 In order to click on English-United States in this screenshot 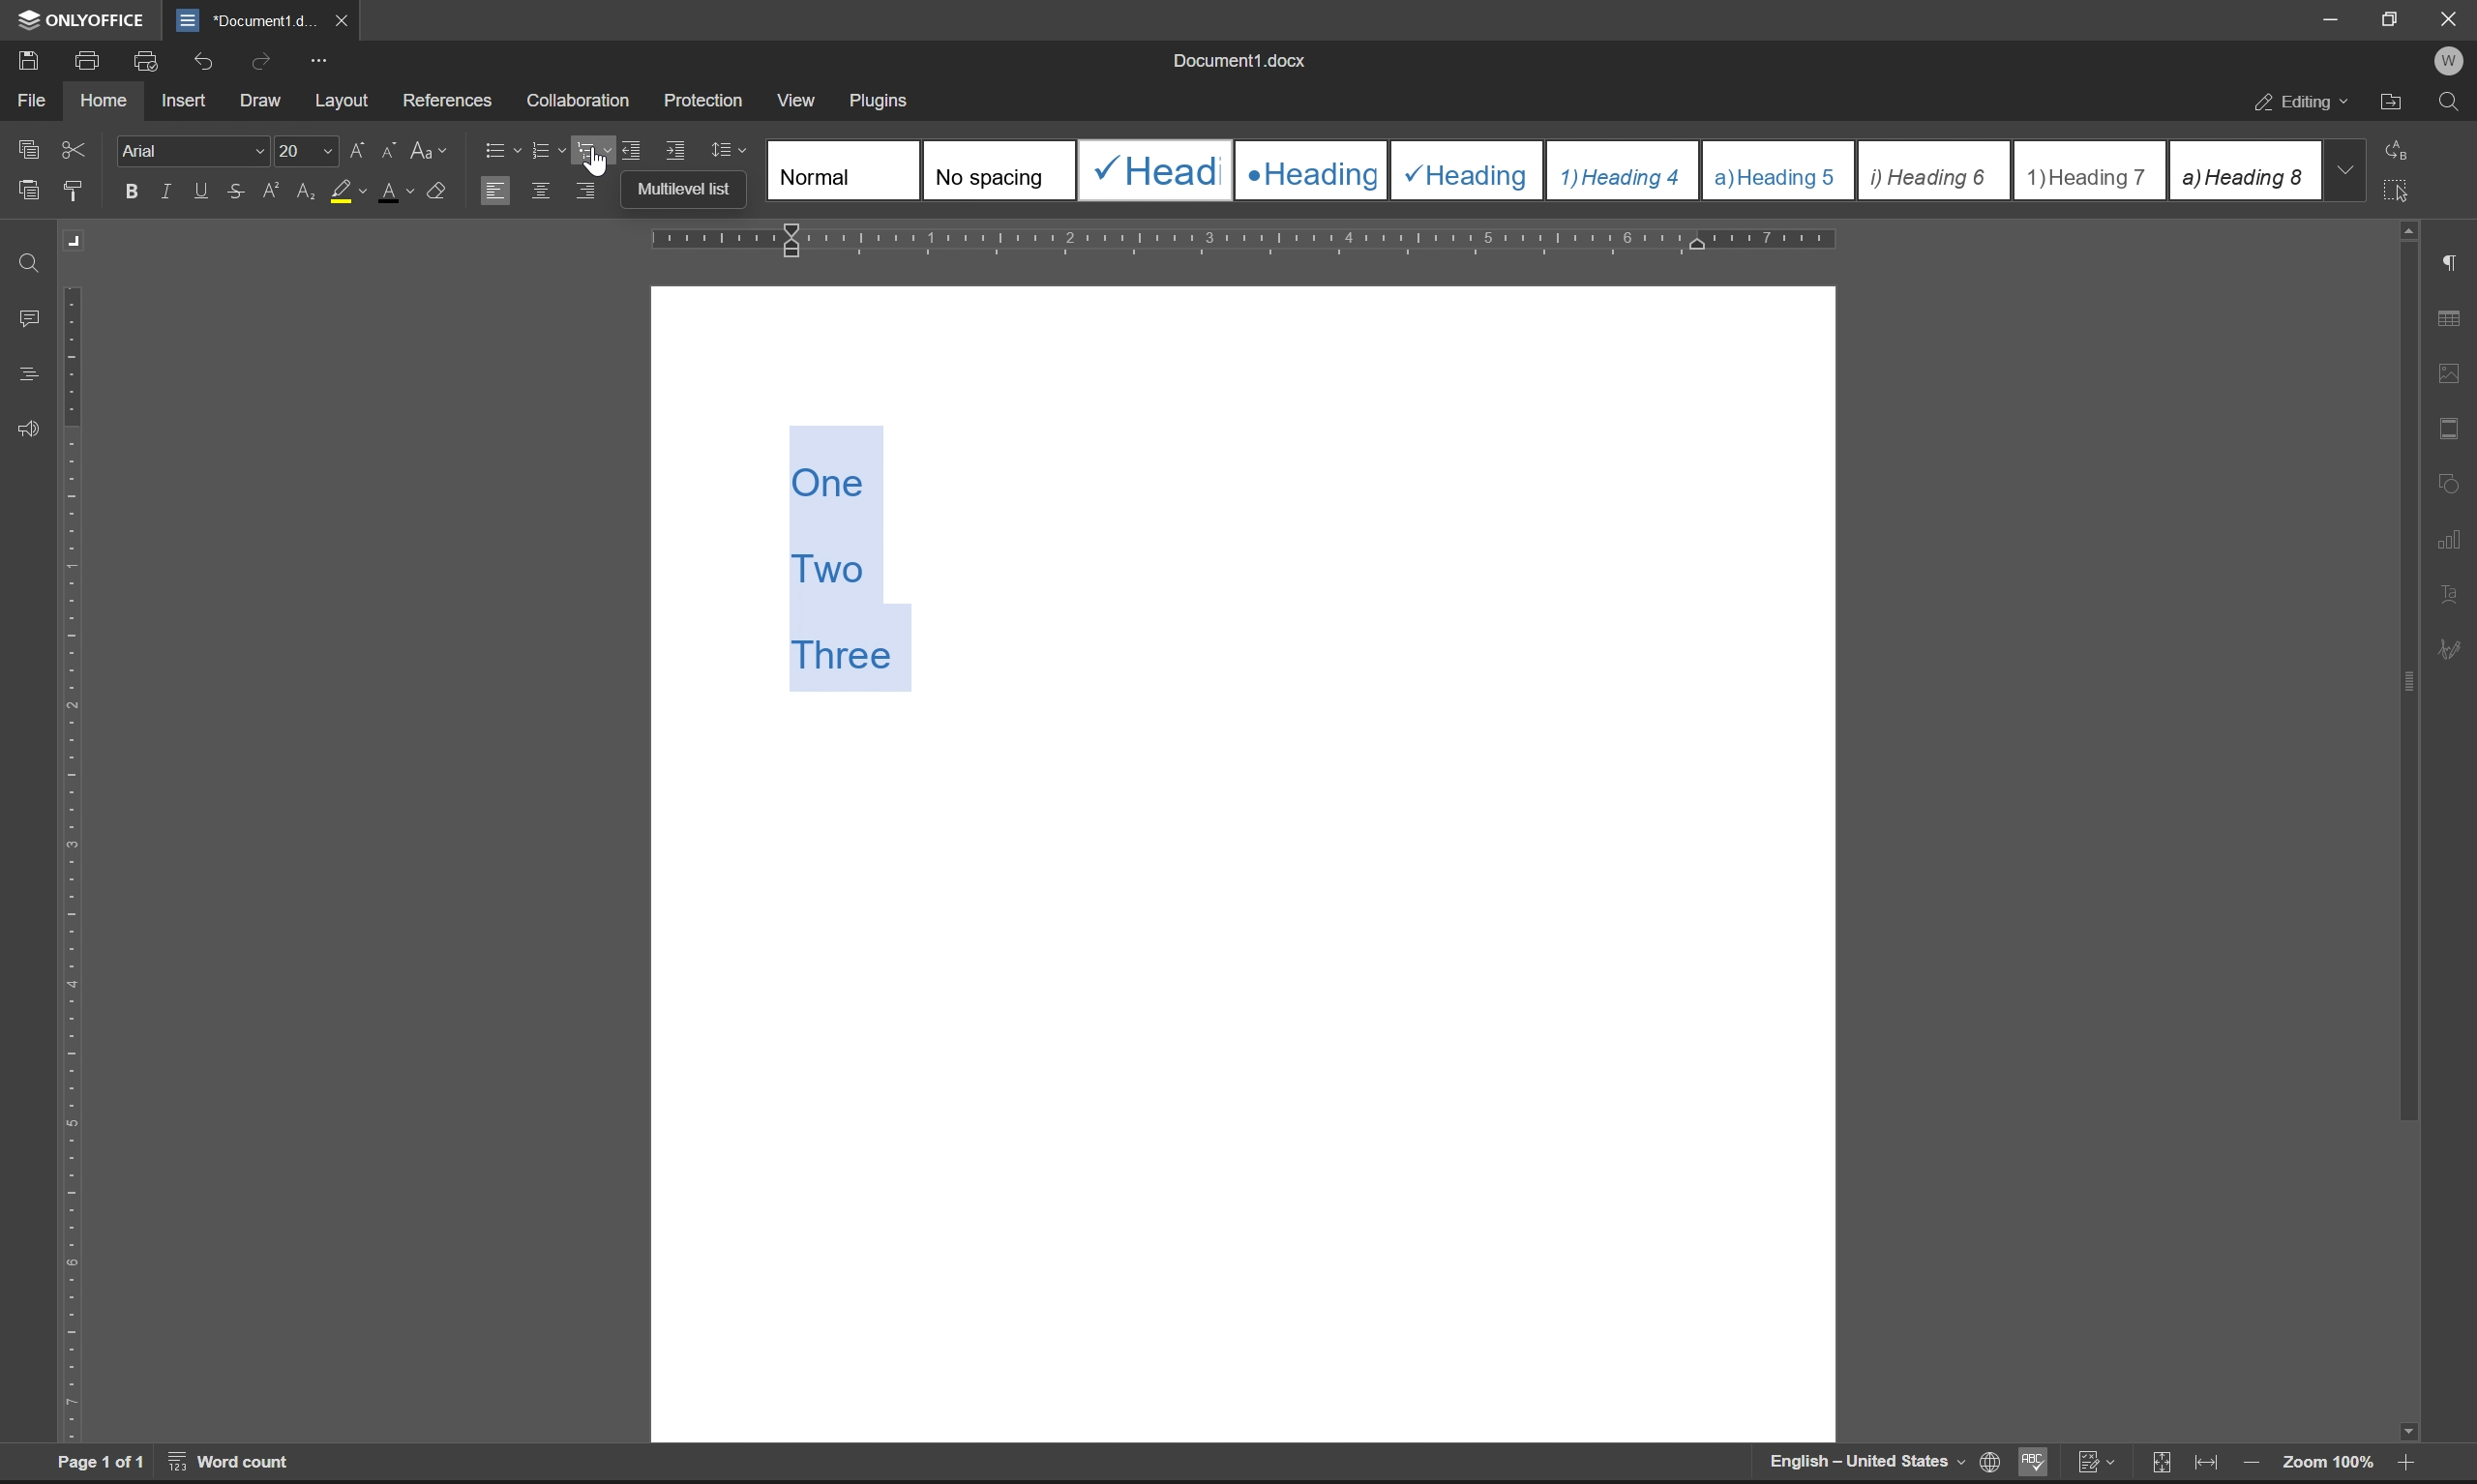, I will do `click(1864, 1462)`.